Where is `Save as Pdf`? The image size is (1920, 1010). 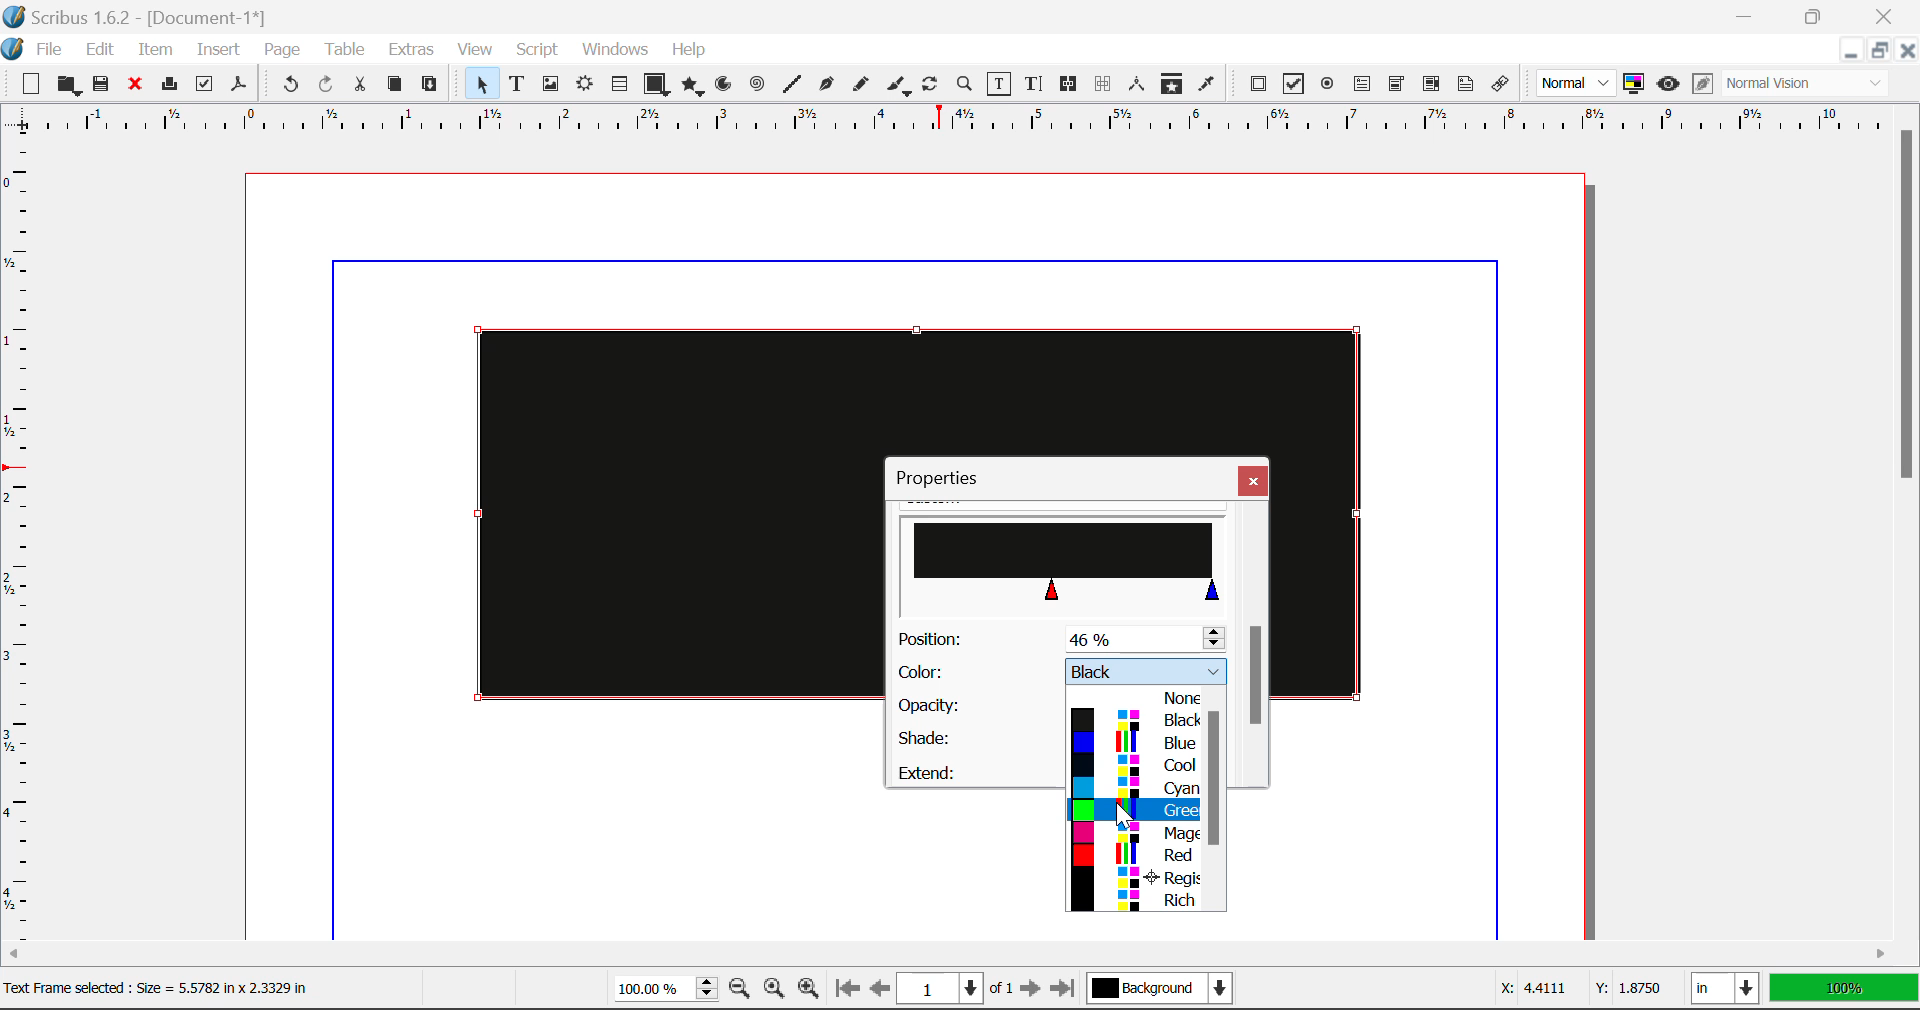
Save as Pdf is located at coordinates (239, 87).